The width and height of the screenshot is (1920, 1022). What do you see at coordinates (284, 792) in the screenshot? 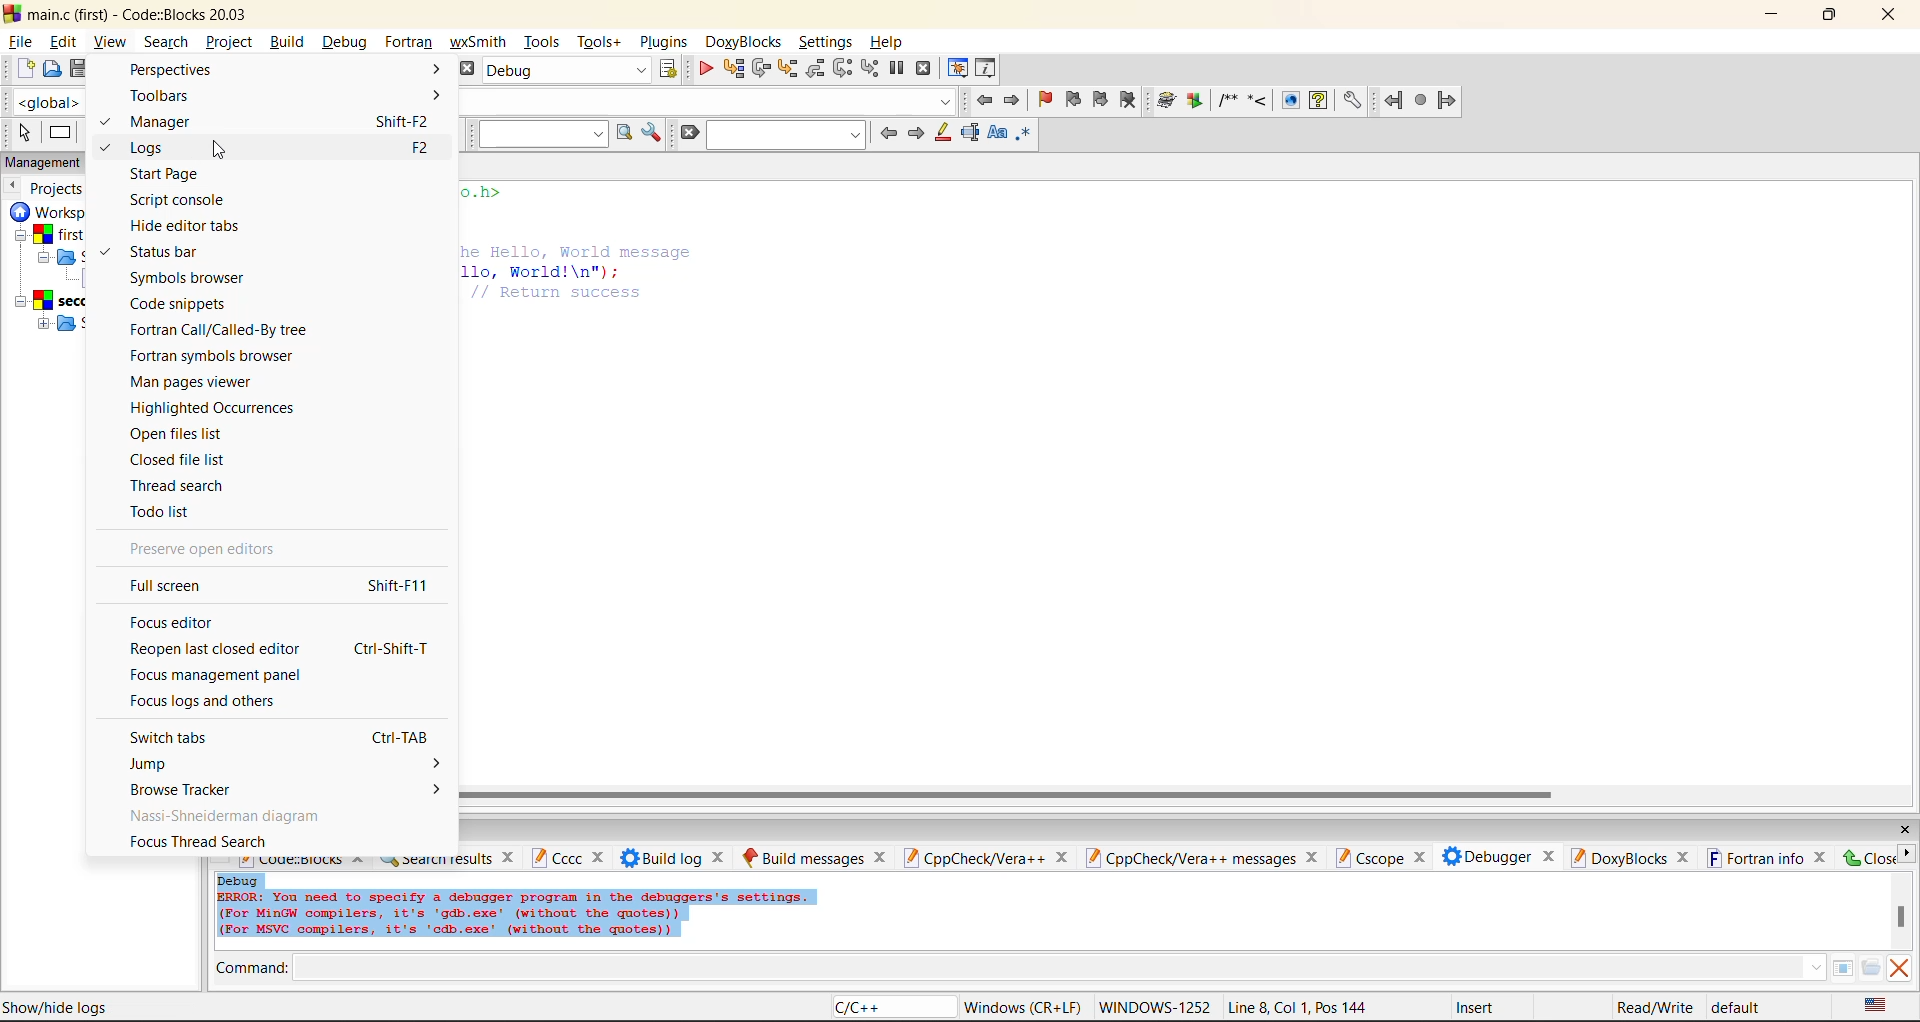
I see `browse tracker` at bounding box center [284, 792].